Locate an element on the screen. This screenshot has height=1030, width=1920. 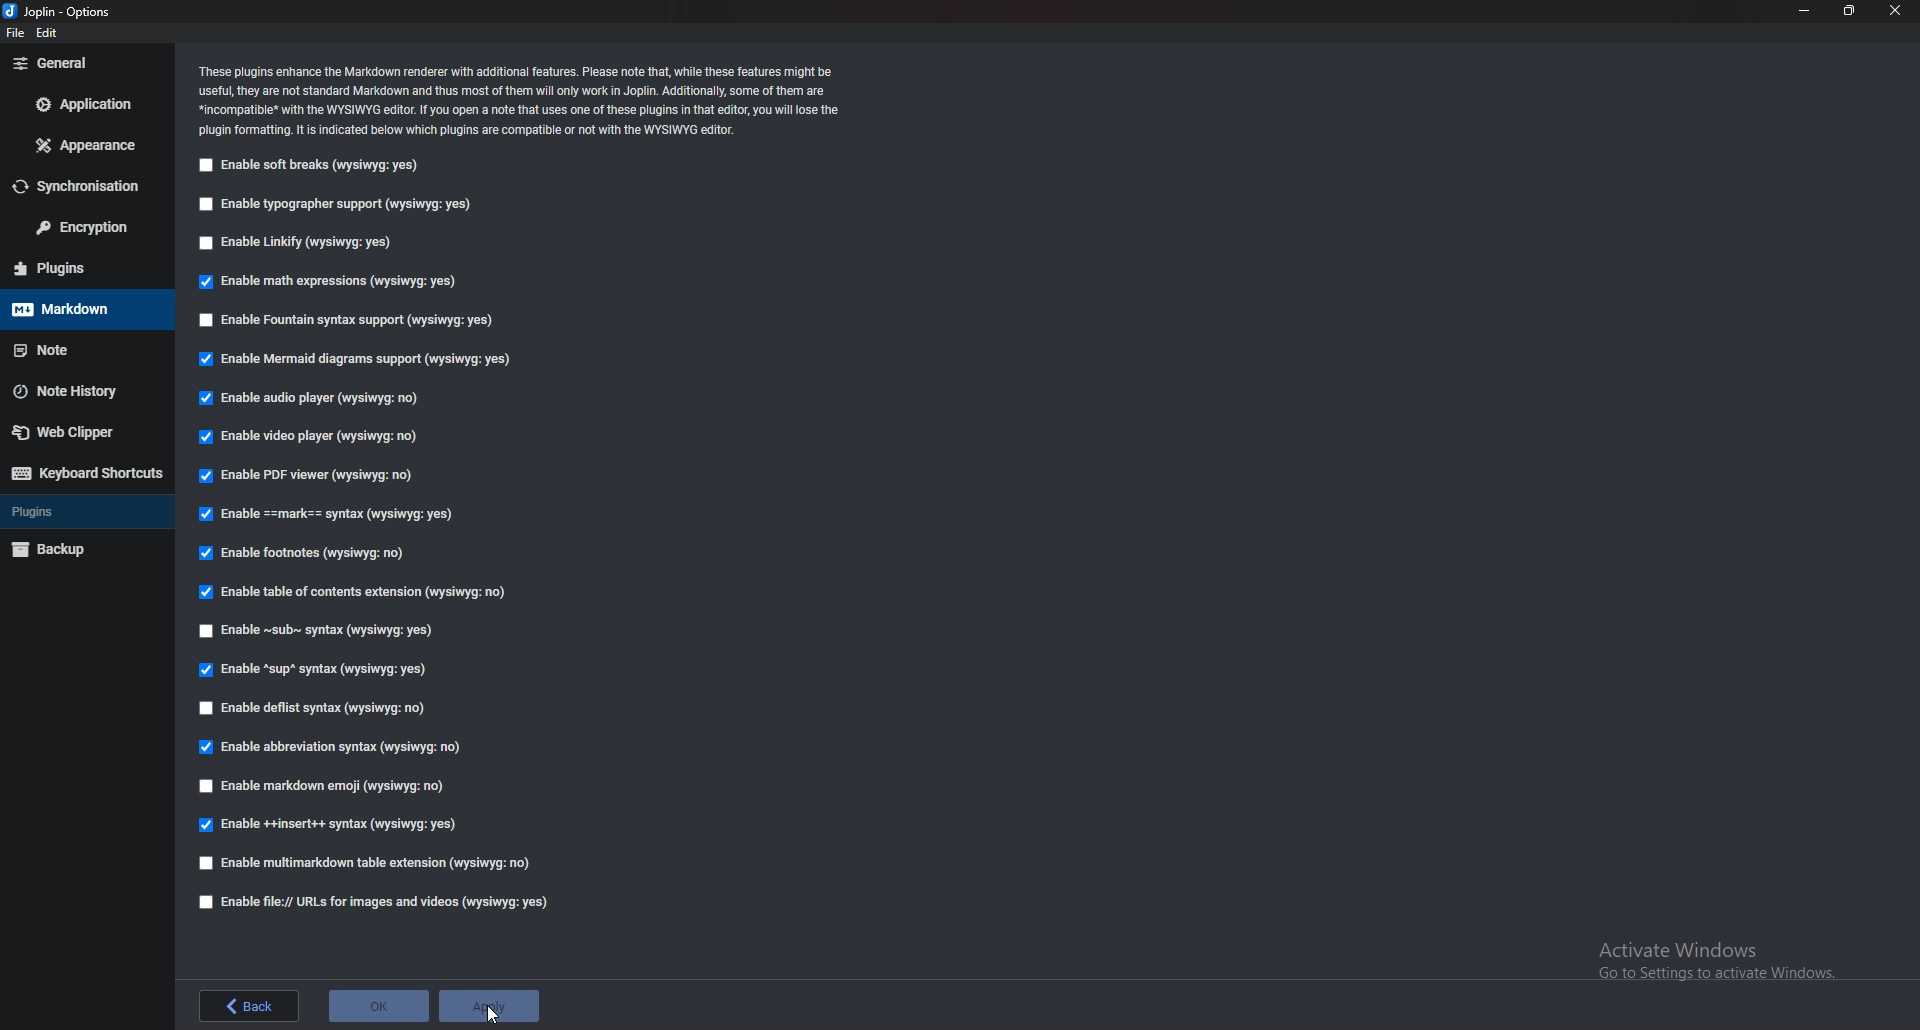
Enable deflist syntax is located at coordinates (317, 704).